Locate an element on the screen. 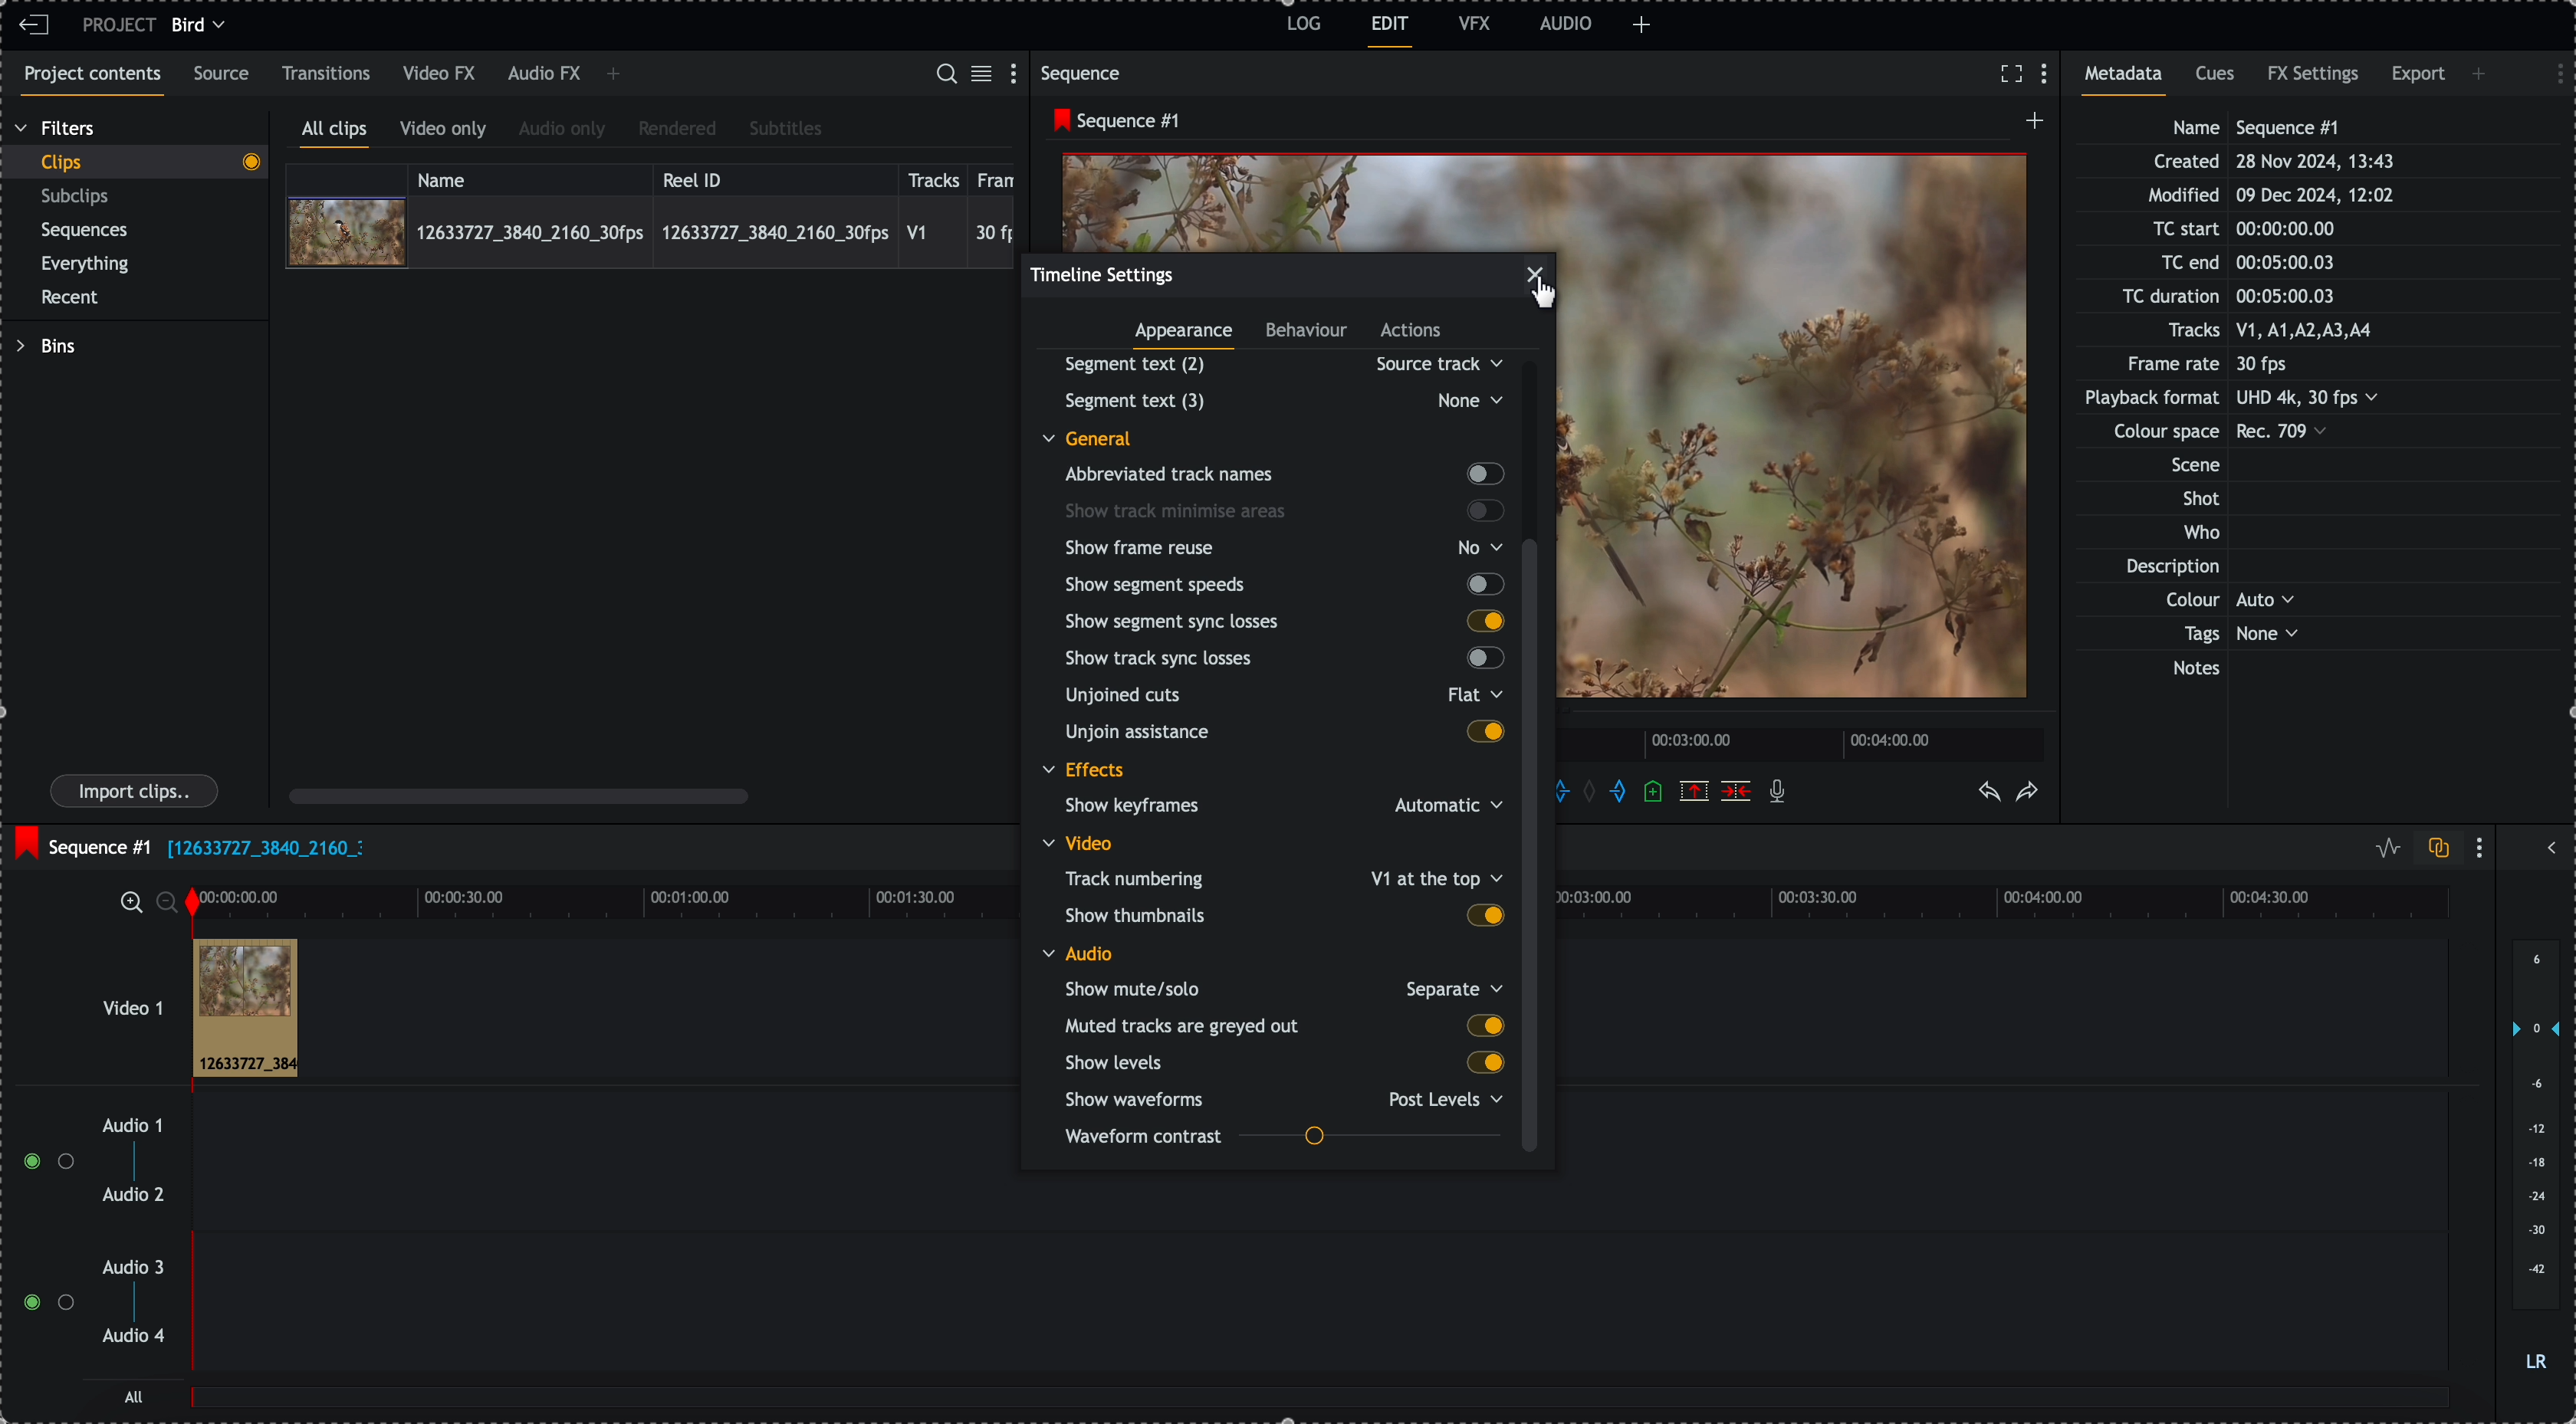 The width and height of the screenshot is (2576, 1424). appearance is located at coordinates (1187, 337).